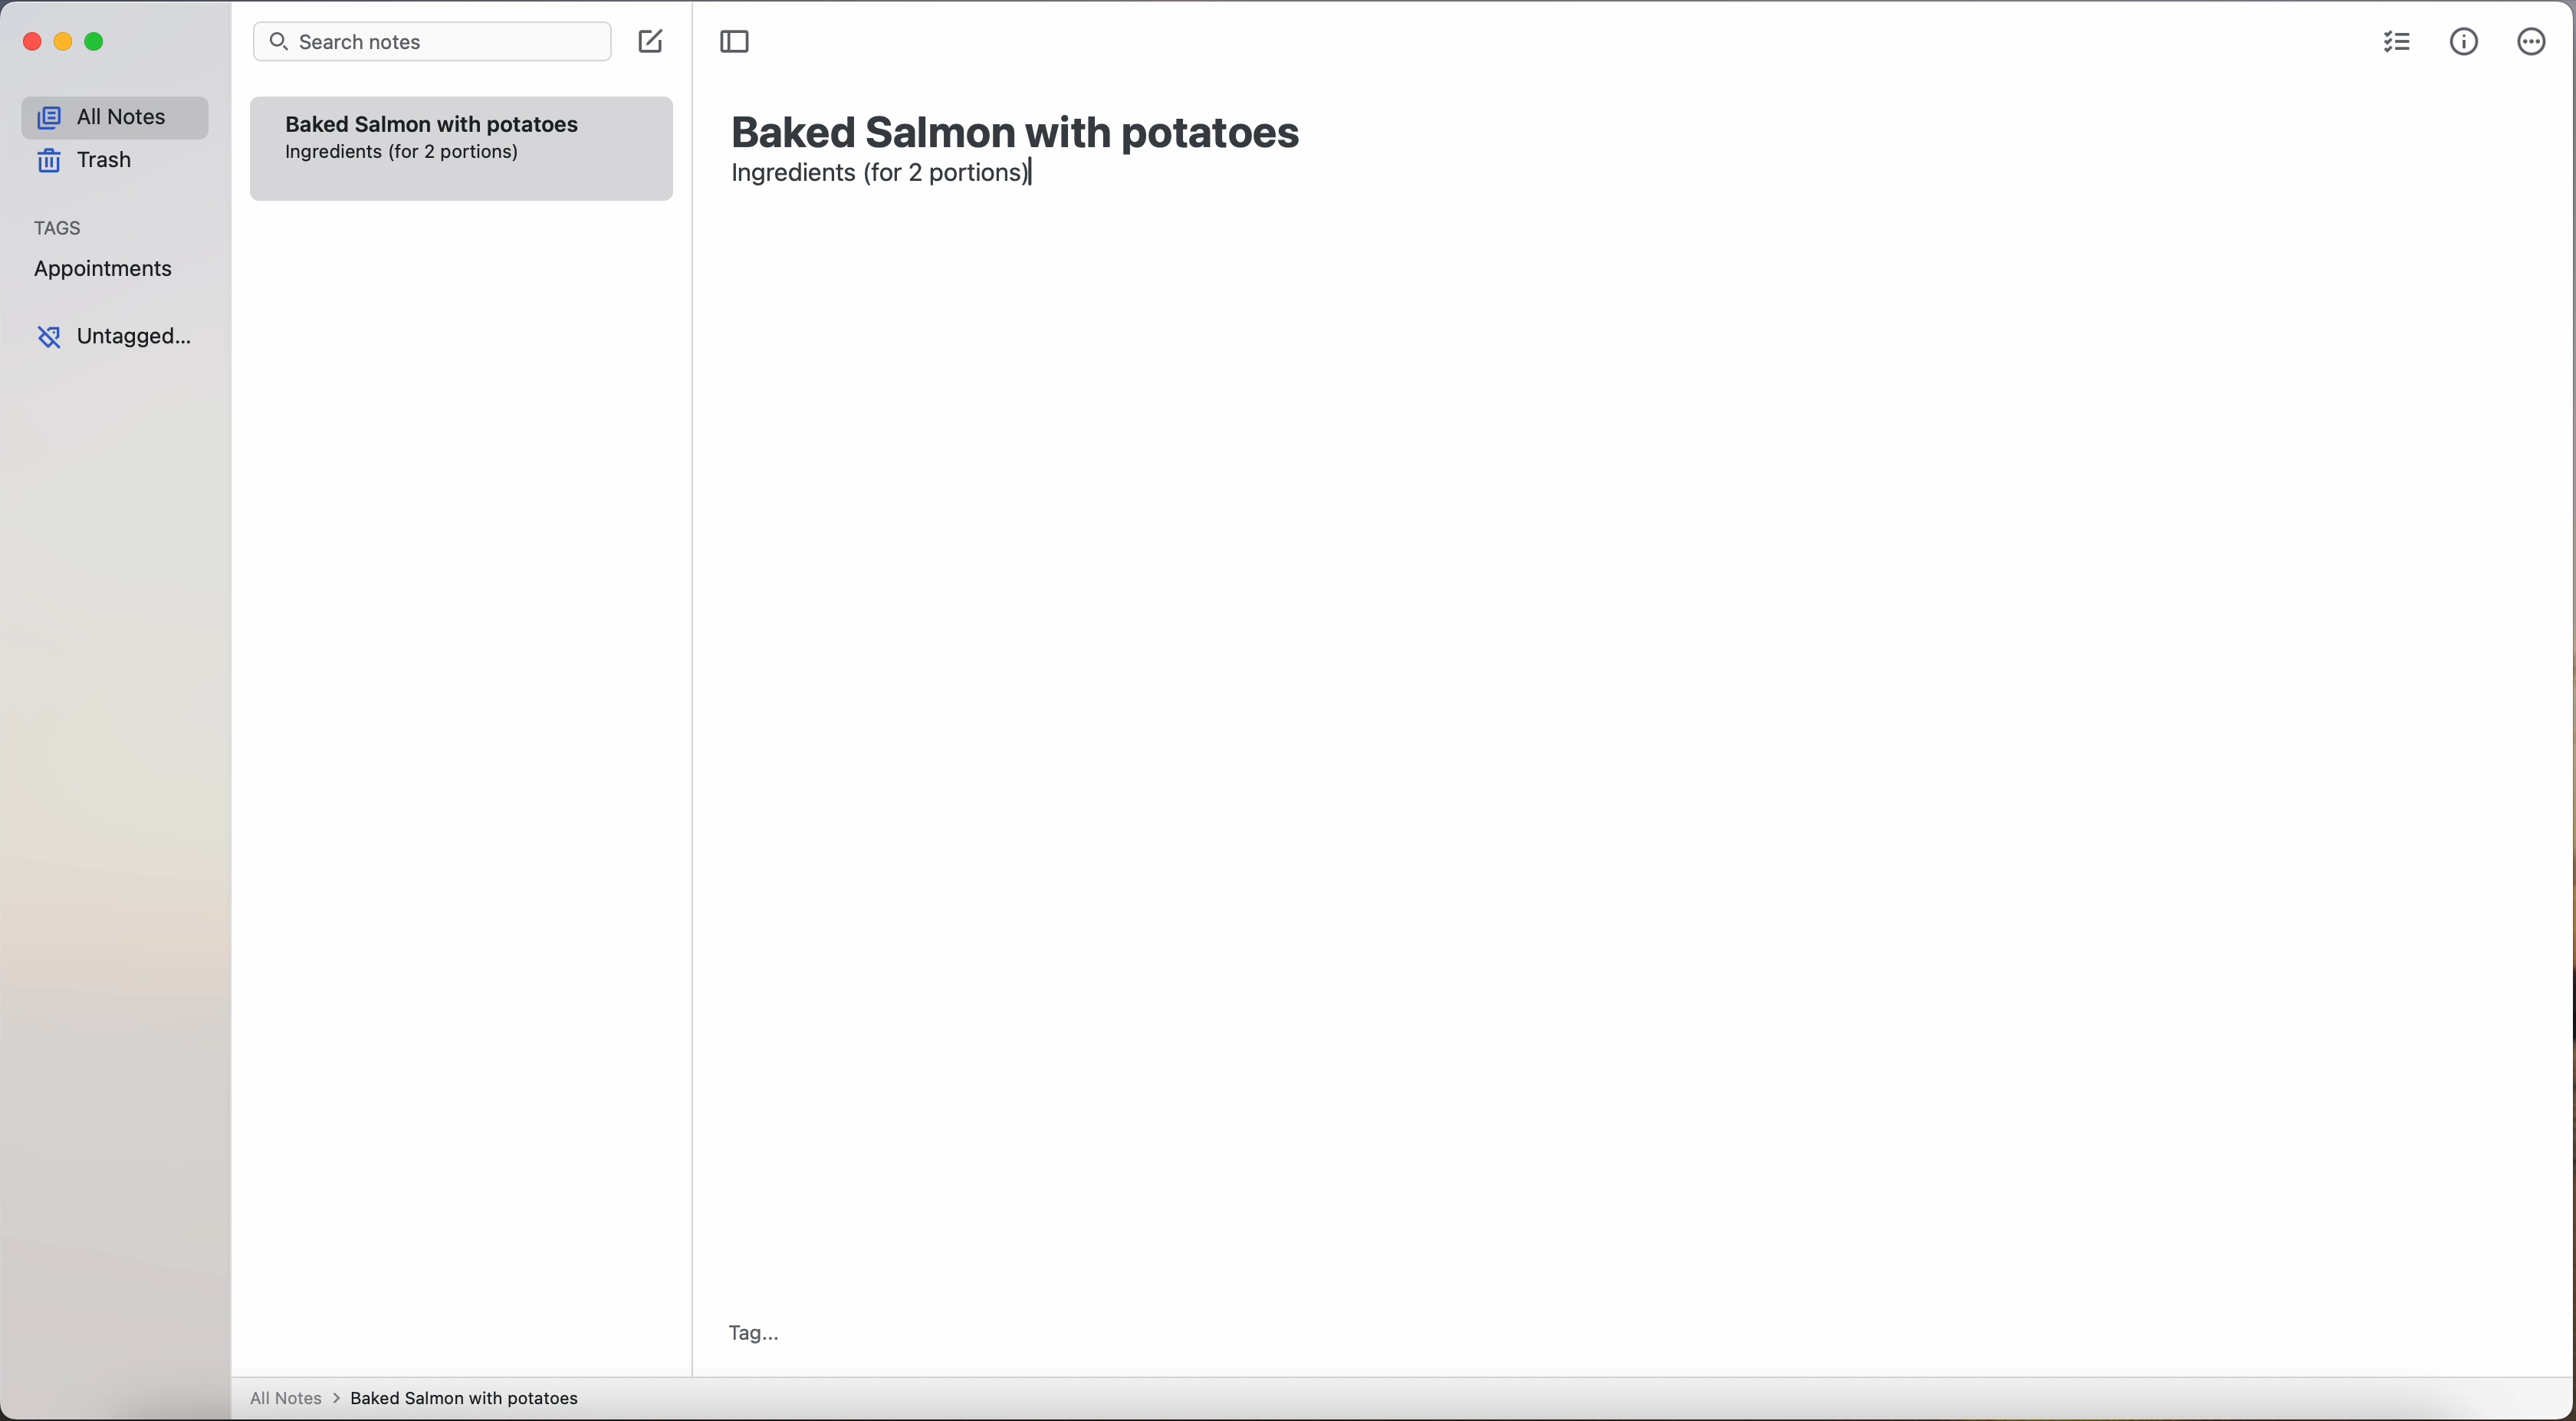 Image resolution: width=2576 pixels, height=1421 pixels. I want to click on title, so click(1021, 129).